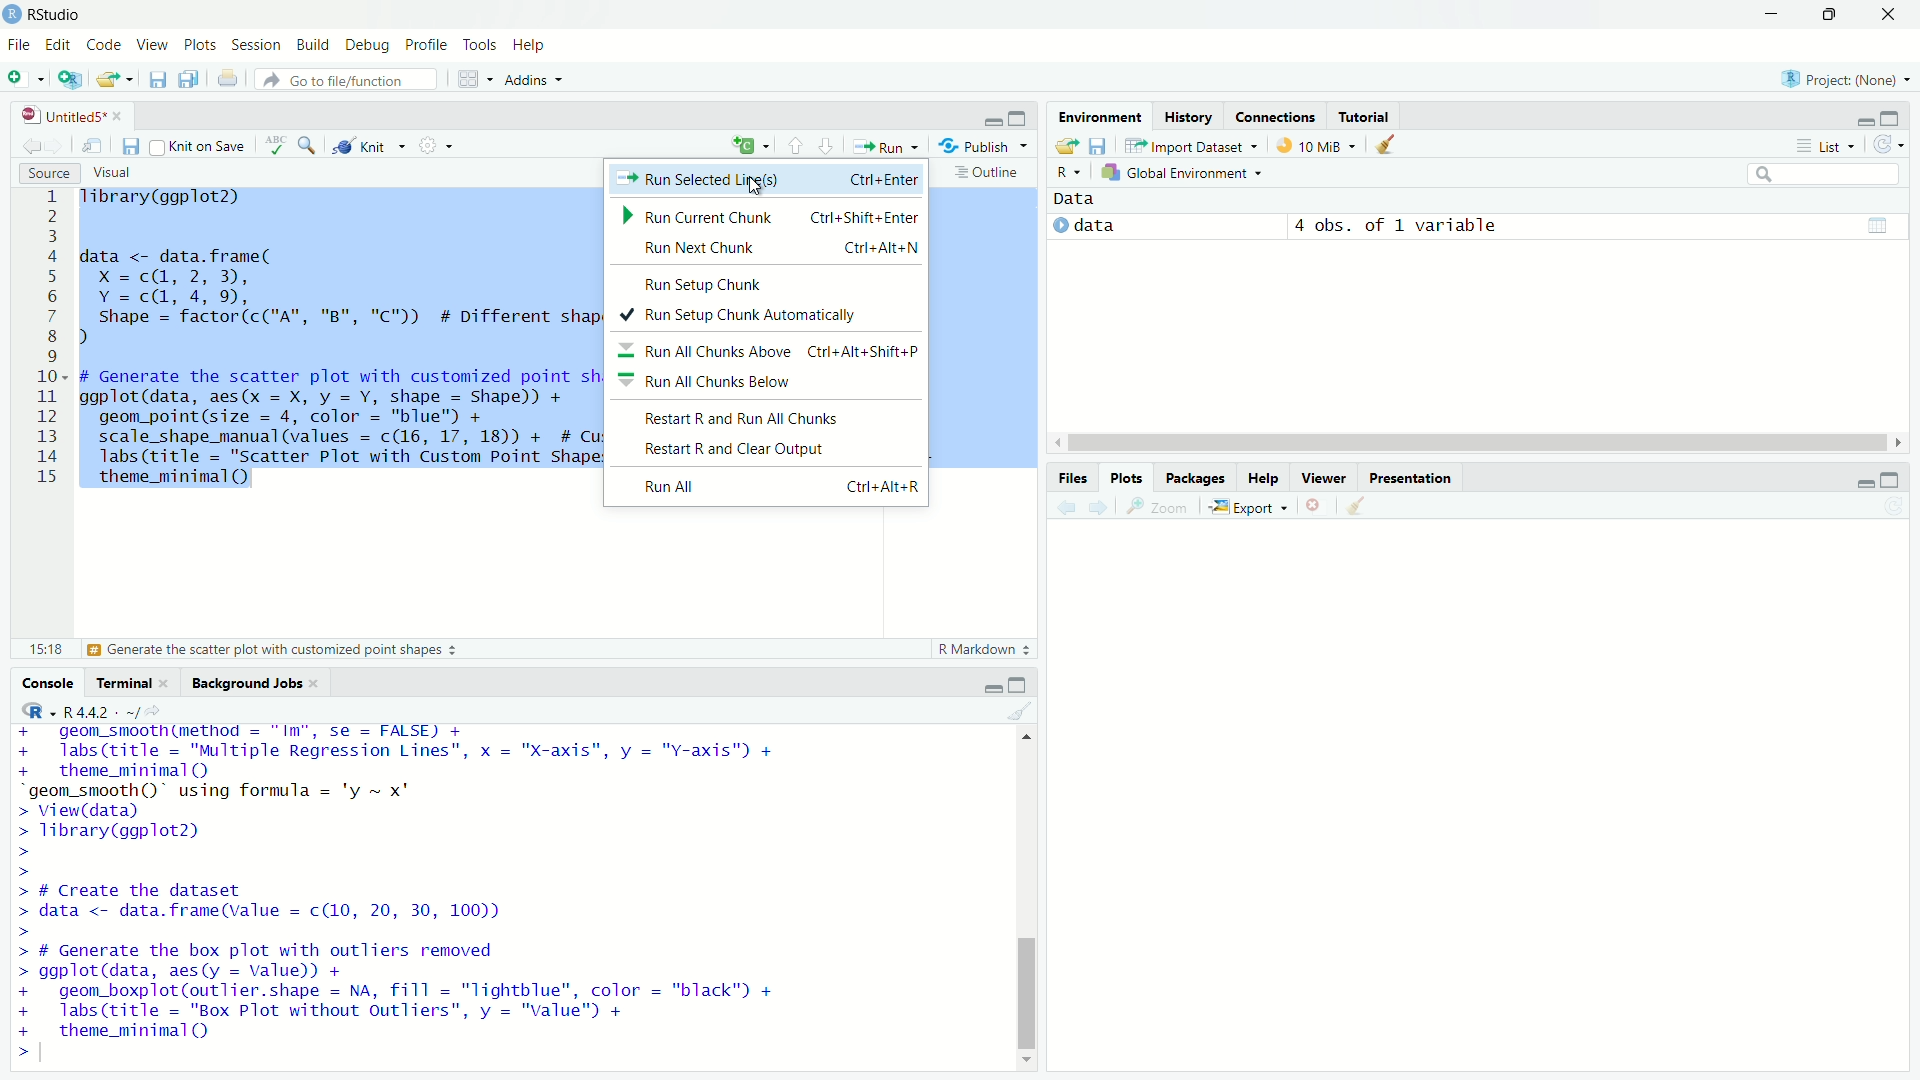 Image resolution: width=1920 pixels, height=1080 pixels. I want to click on Knit on Save, so click(199, 145).